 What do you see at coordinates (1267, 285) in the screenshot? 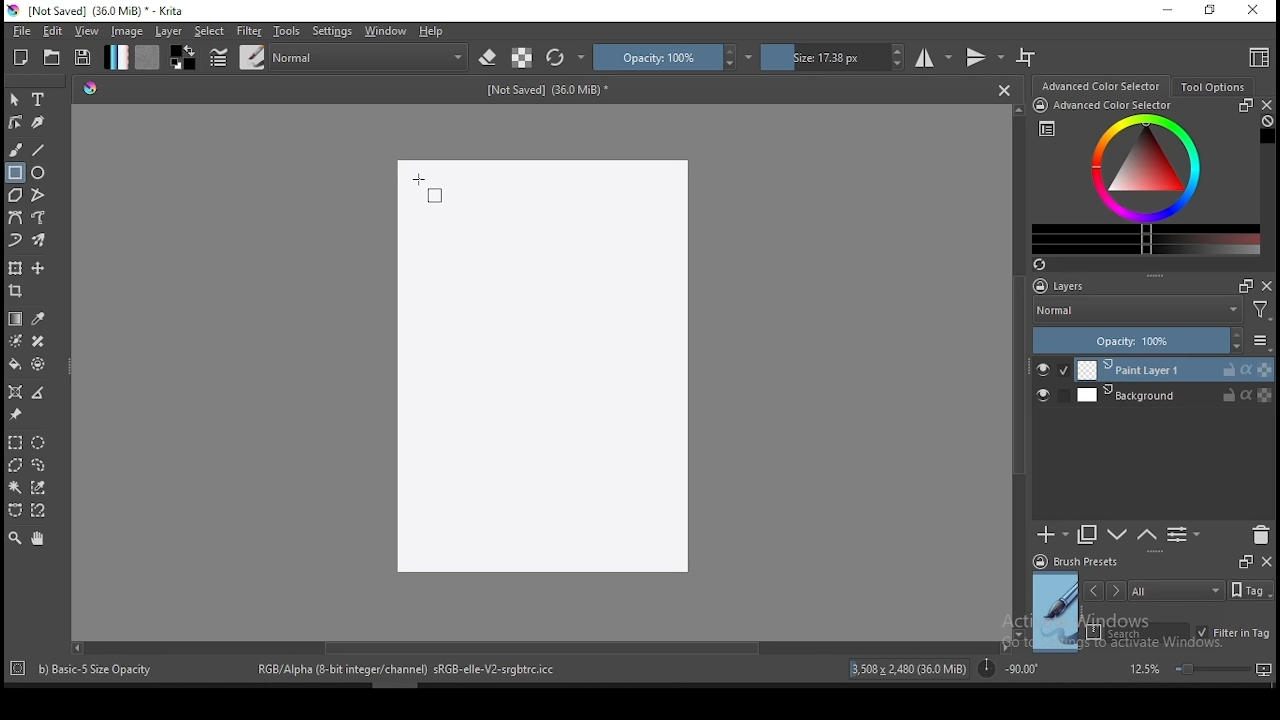
I see `close docker` at bounding box center [1267, 285].